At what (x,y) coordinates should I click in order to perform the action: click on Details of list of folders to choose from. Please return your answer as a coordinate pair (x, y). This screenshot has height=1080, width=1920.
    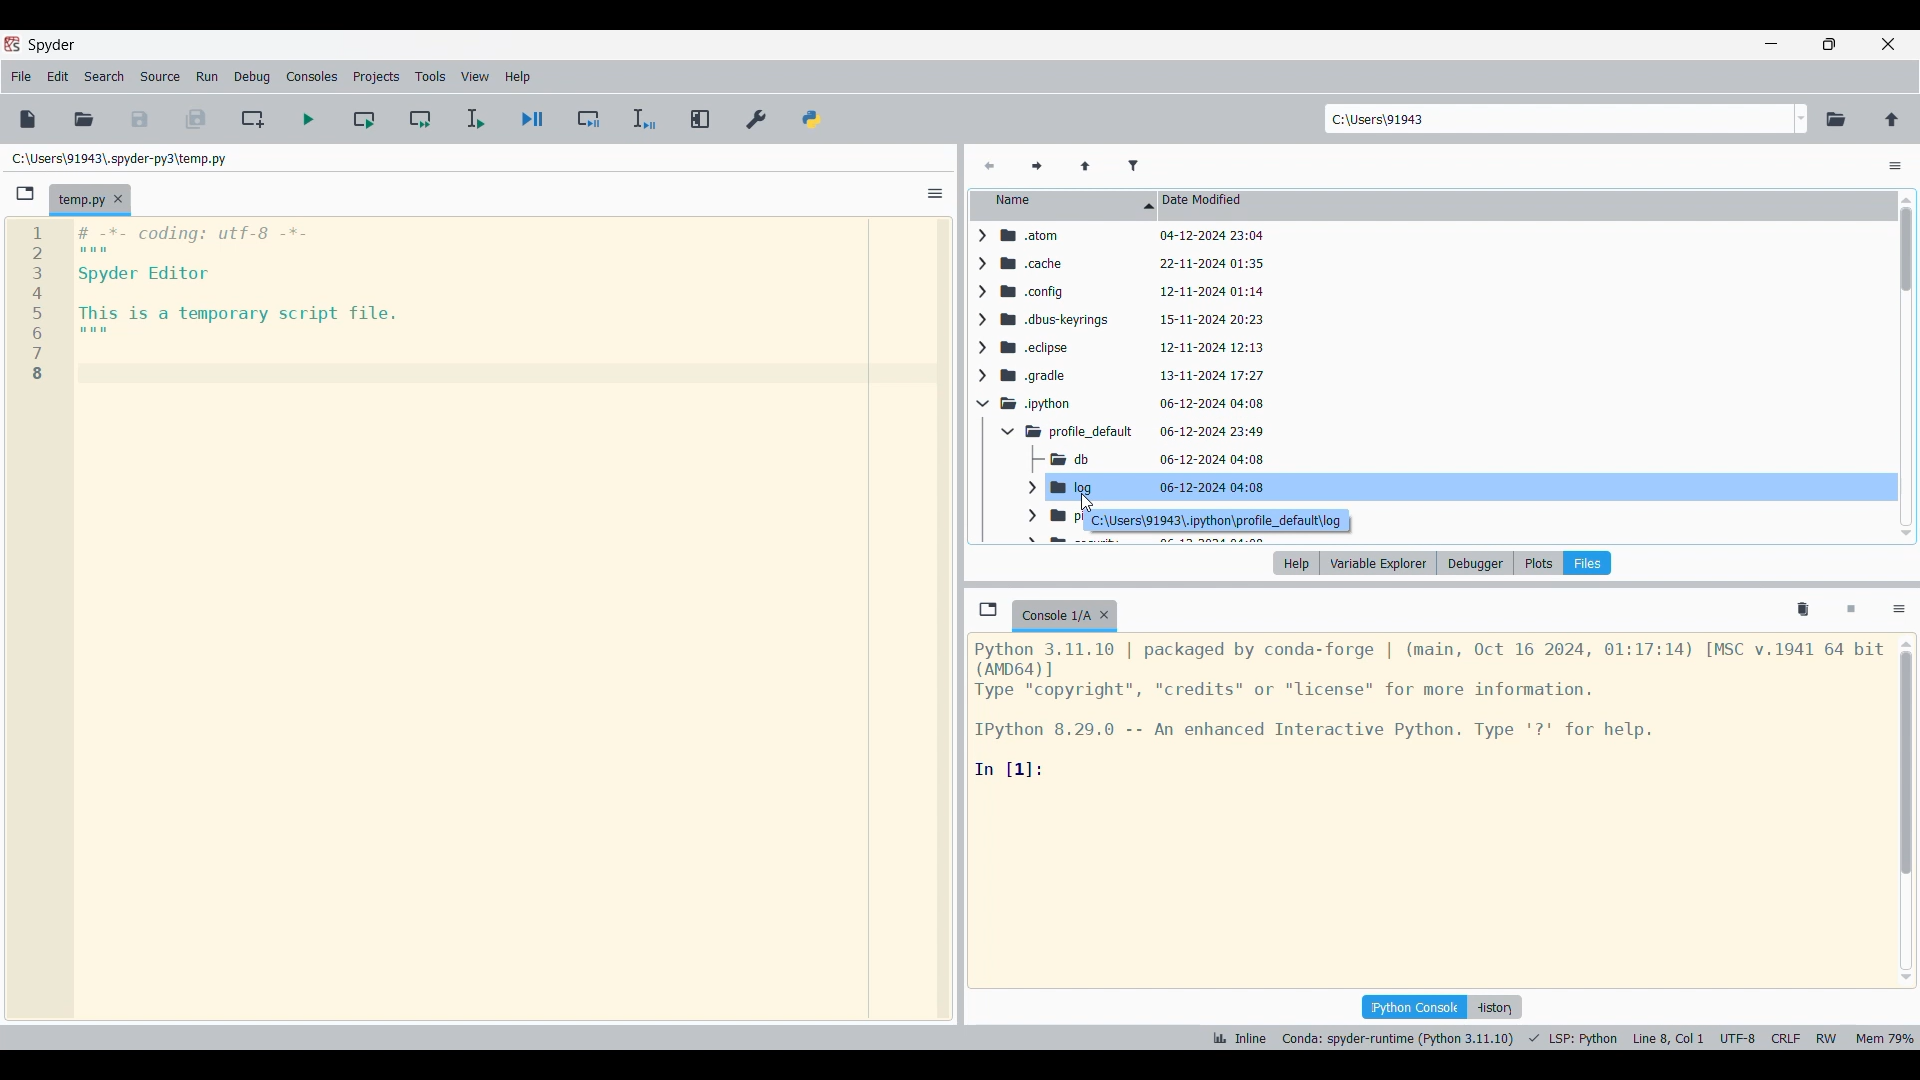
    Looking at the image, I should click on (1440, 384).